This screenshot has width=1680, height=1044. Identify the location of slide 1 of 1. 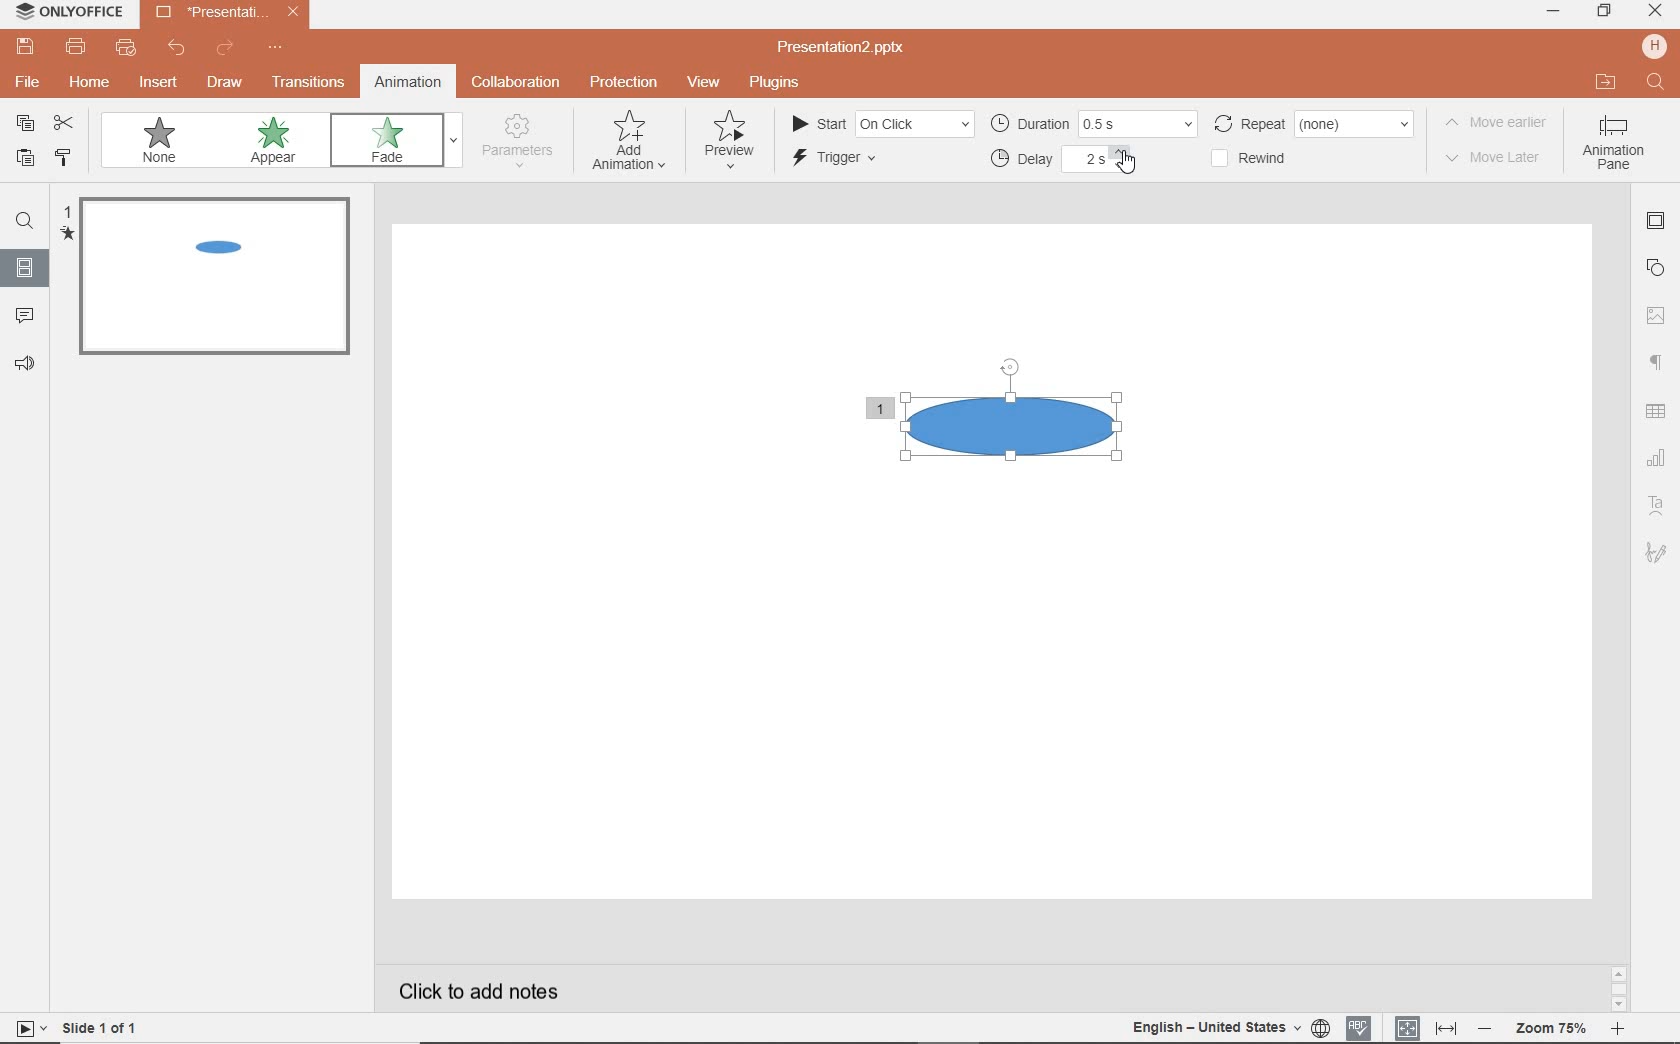
(74, 1029).